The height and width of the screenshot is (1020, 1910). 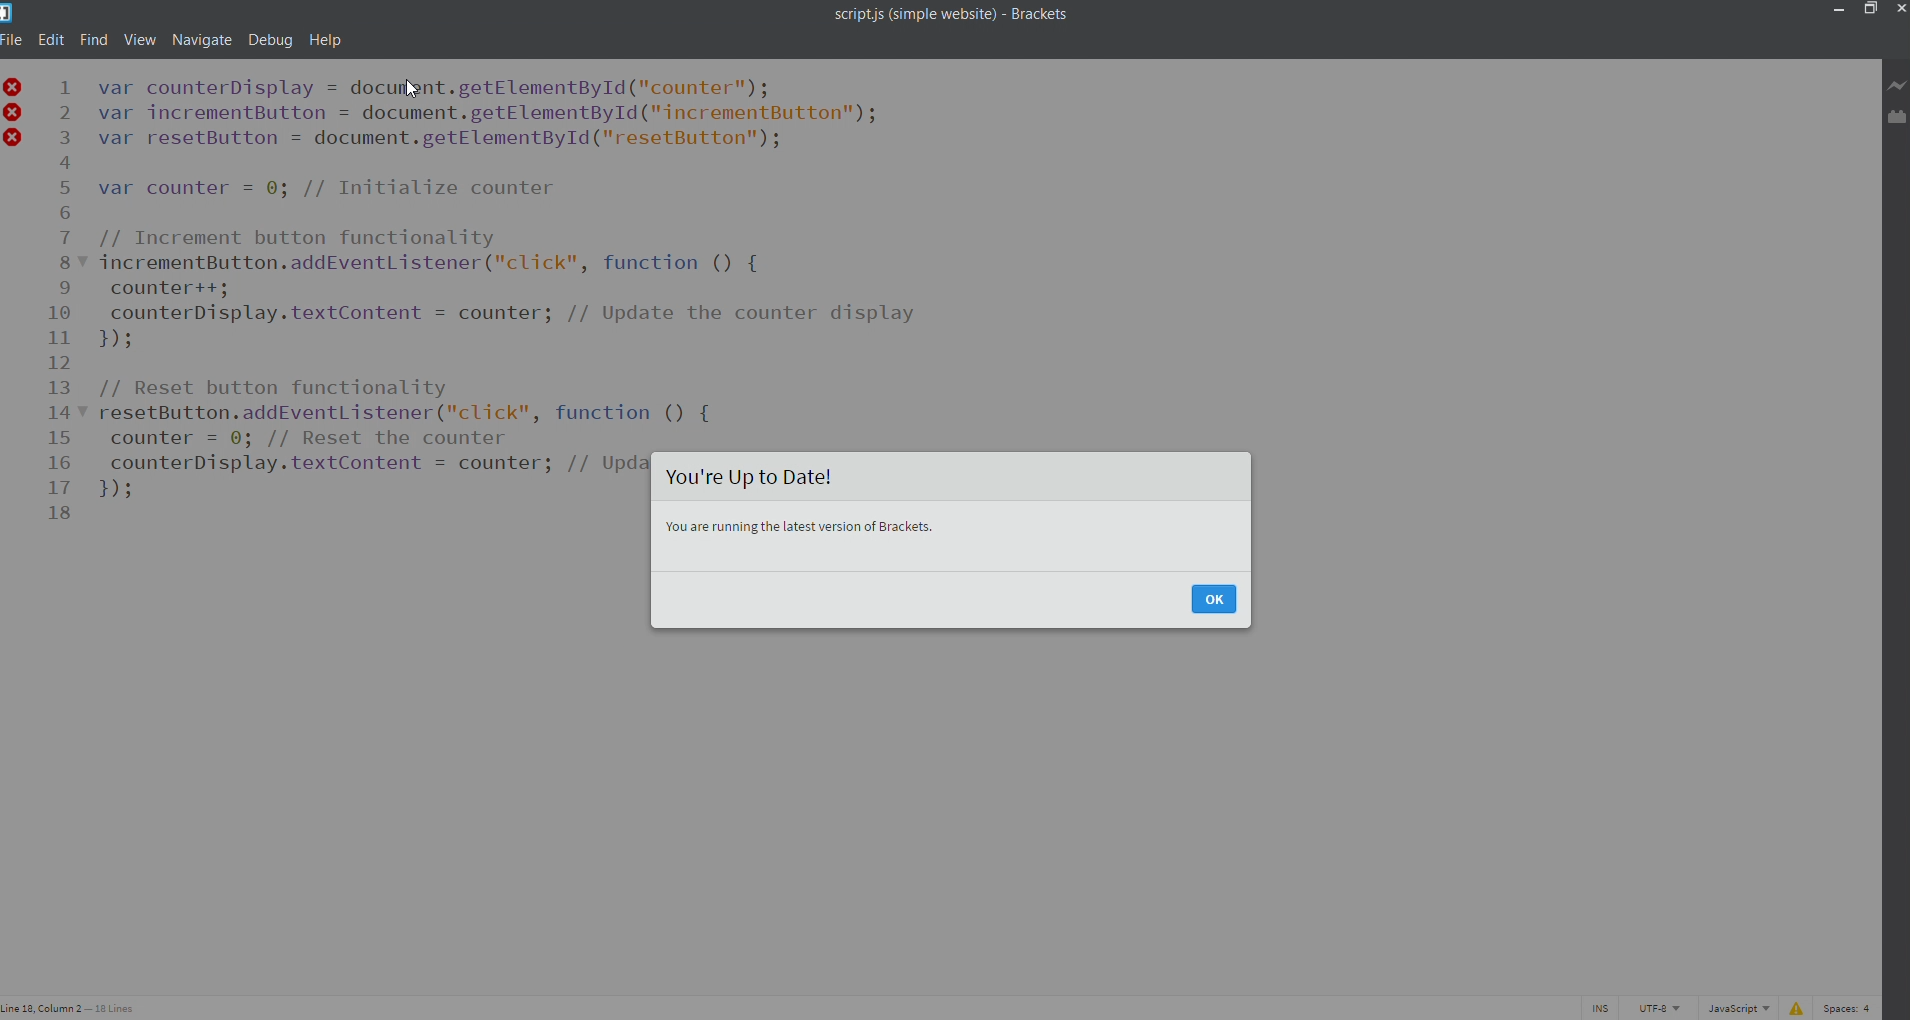 What do you see at coordinates (13, 119) in the screenshot?
I see `error status` at bounding box center [13, 119].